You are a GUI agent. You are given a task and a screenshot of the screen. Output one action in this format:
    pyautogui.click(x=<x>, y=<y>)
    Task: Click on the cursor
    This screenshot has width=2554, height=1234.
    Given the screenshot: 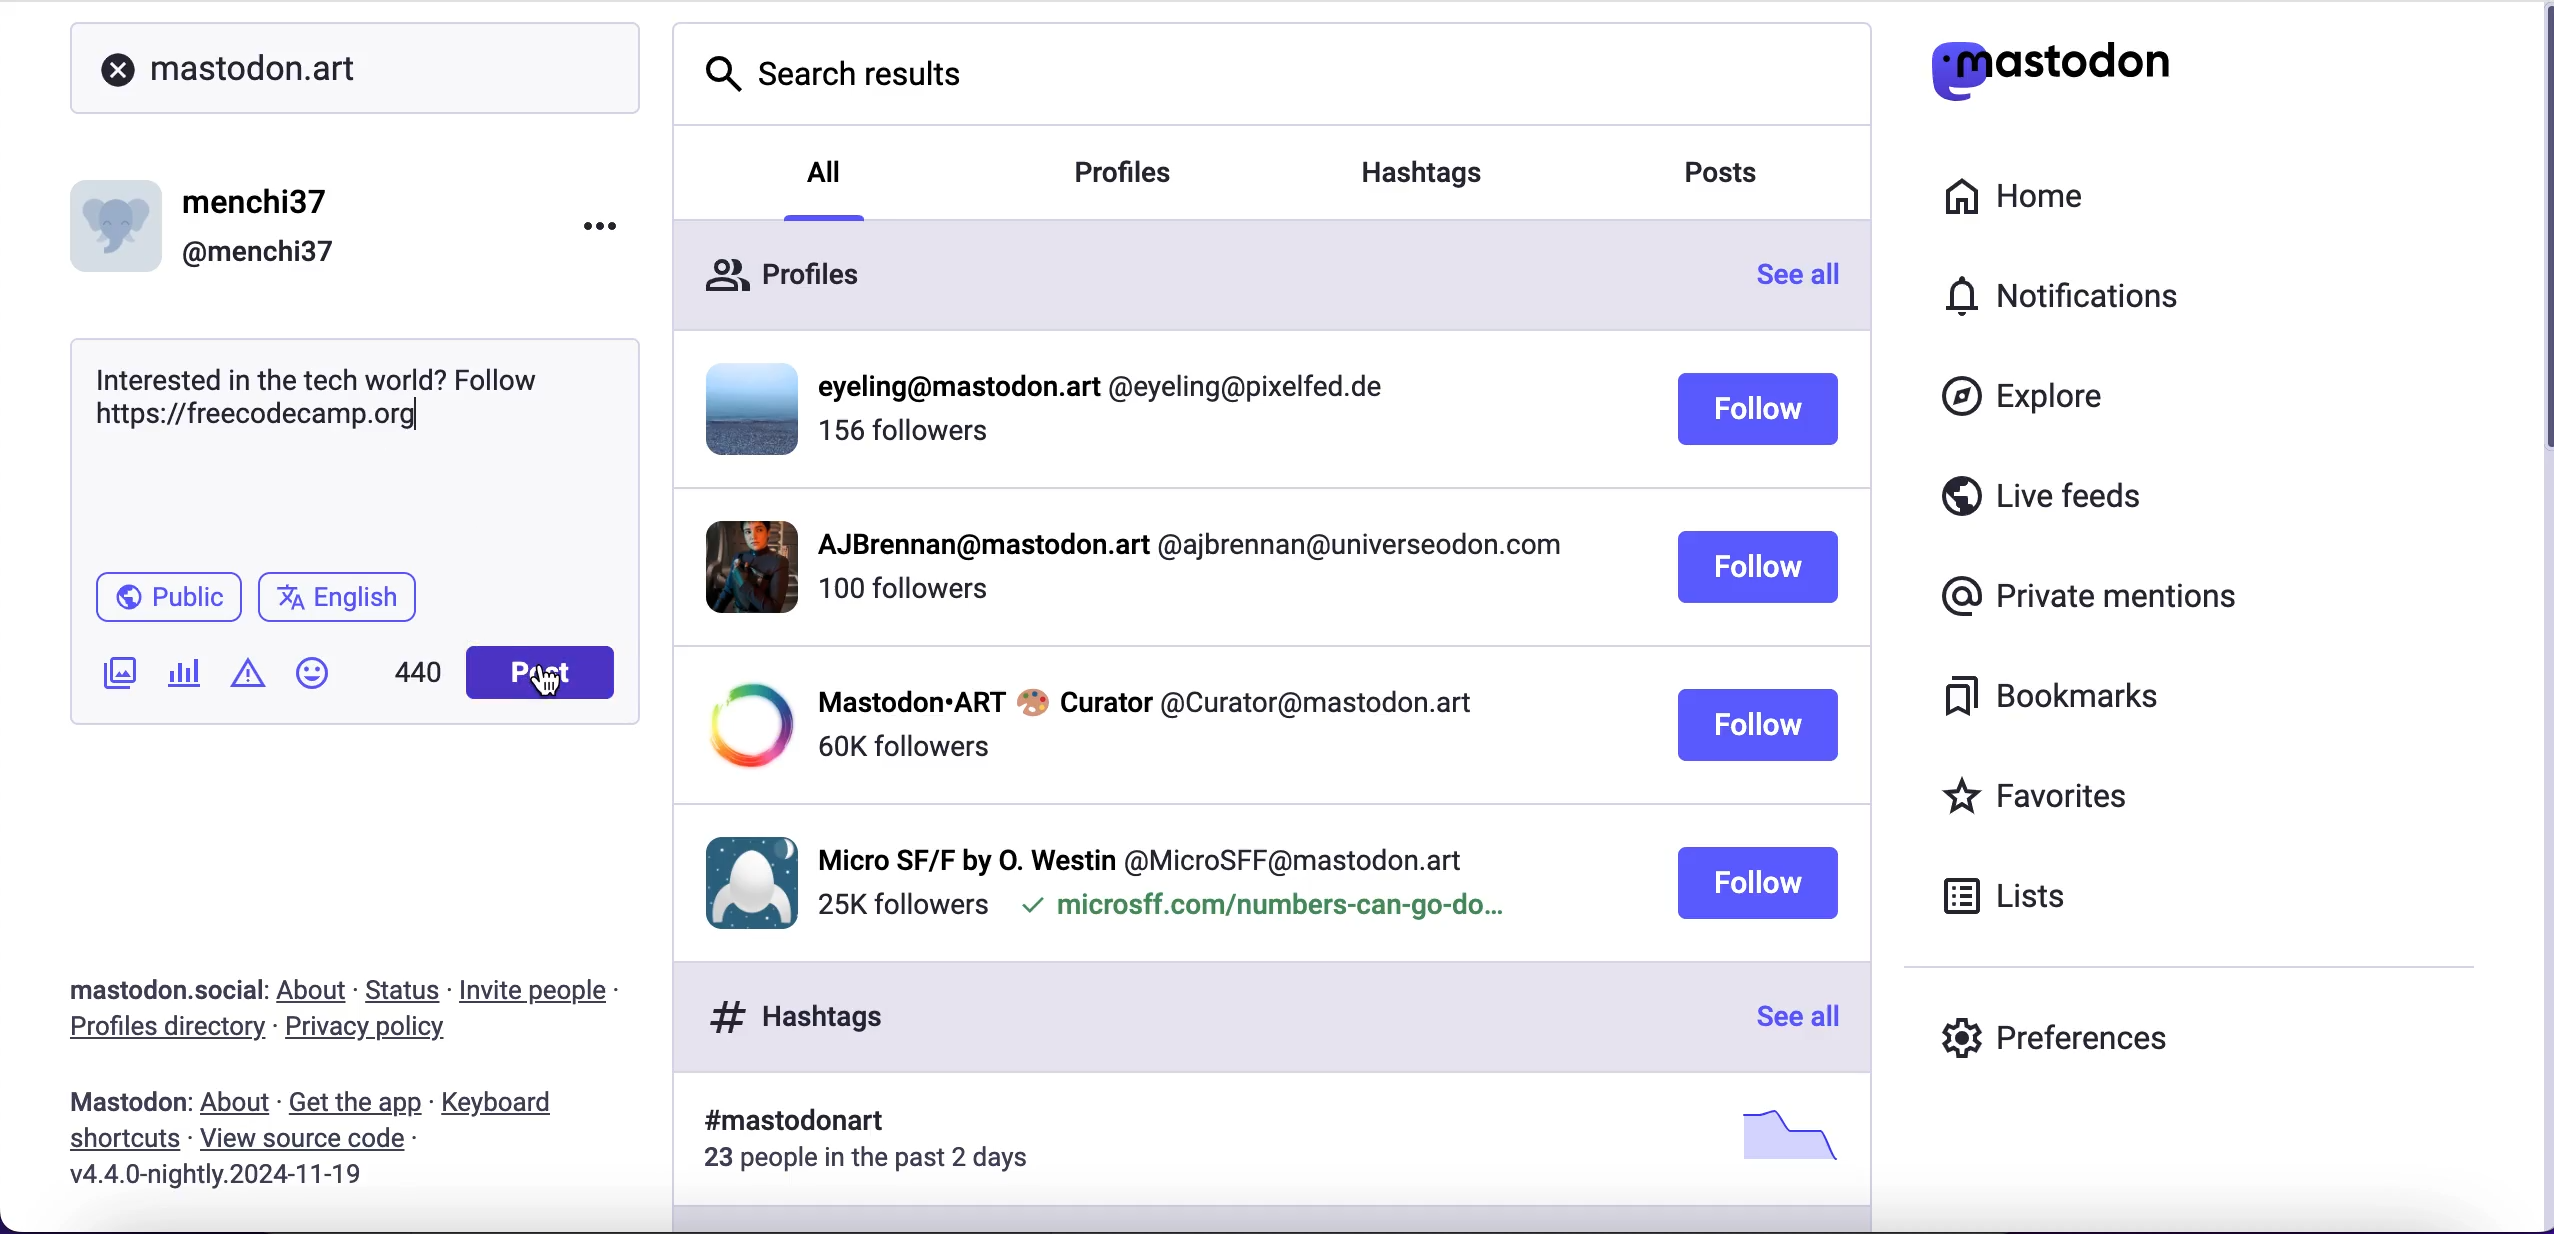 What is the action you would take?
    pyautogui.click(x=549, y=684)
    